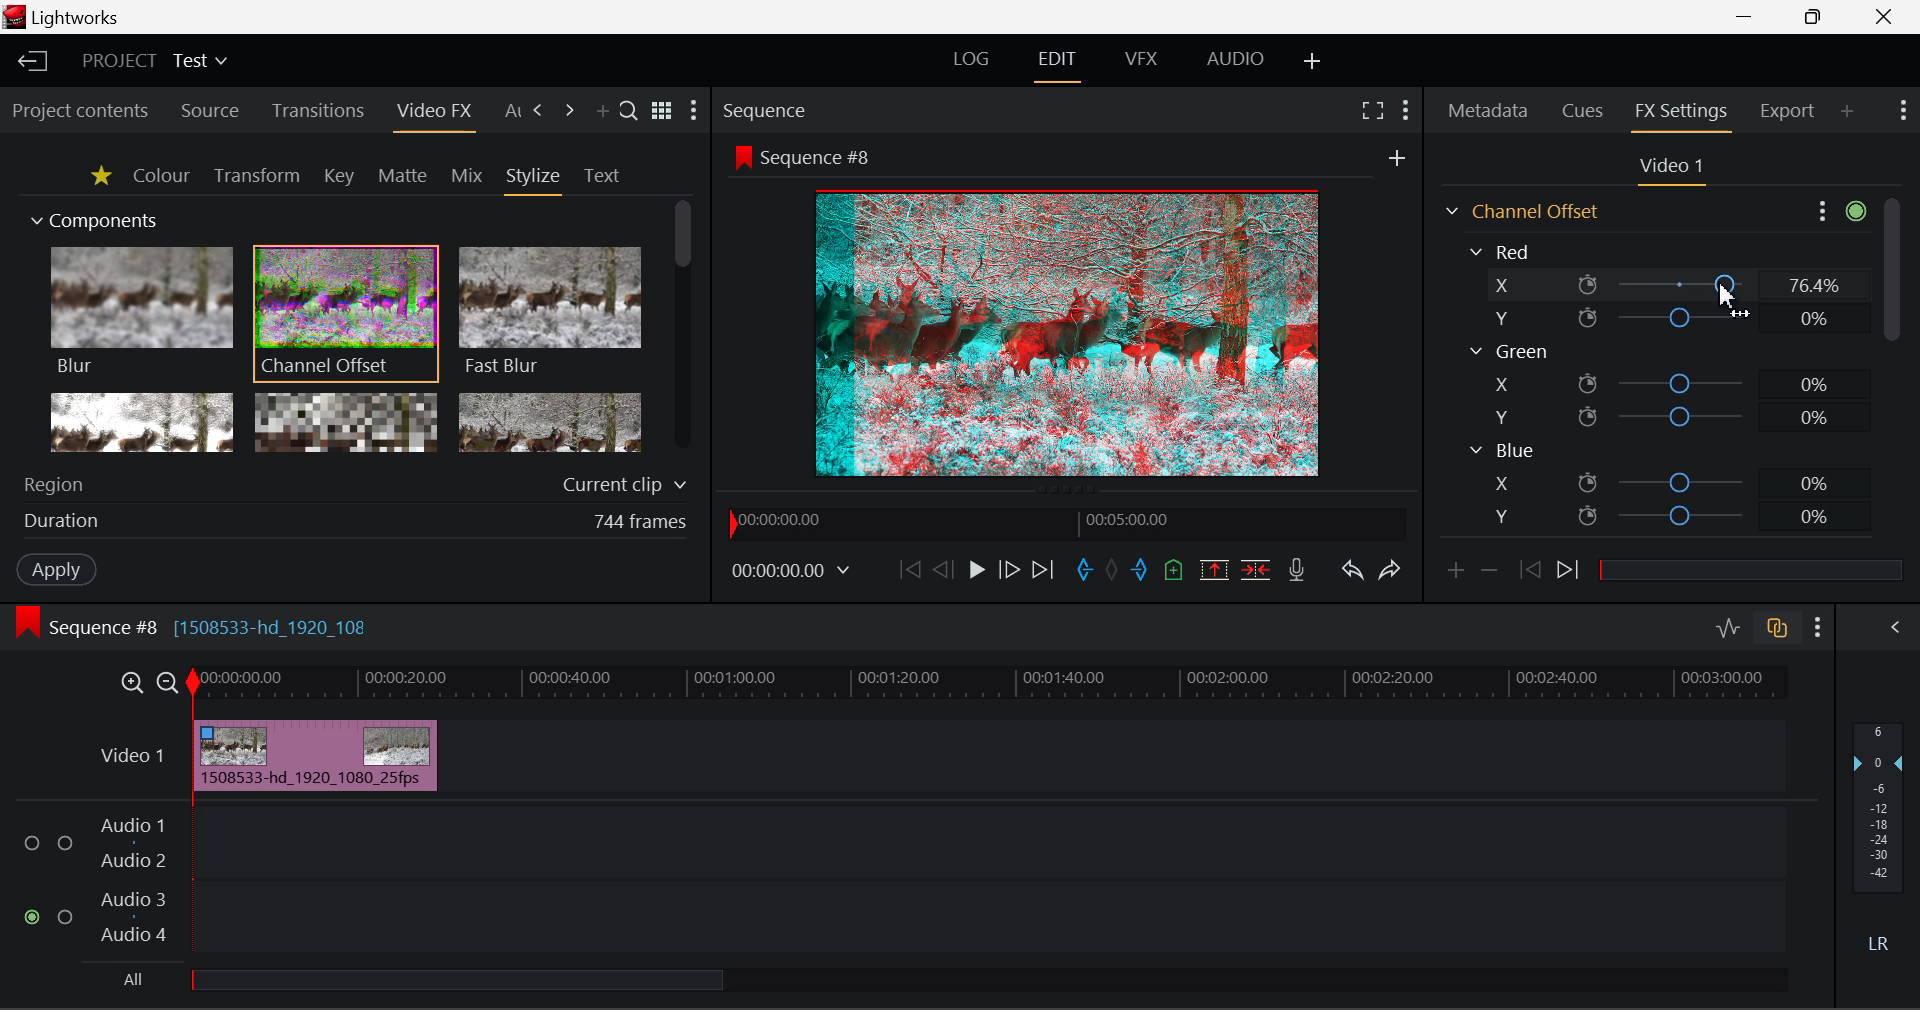 The image size is (1920, 1010). Describe the element at coordinates (1775, 628) in the screenshot. I see `Toggle auto track sync` at that location.